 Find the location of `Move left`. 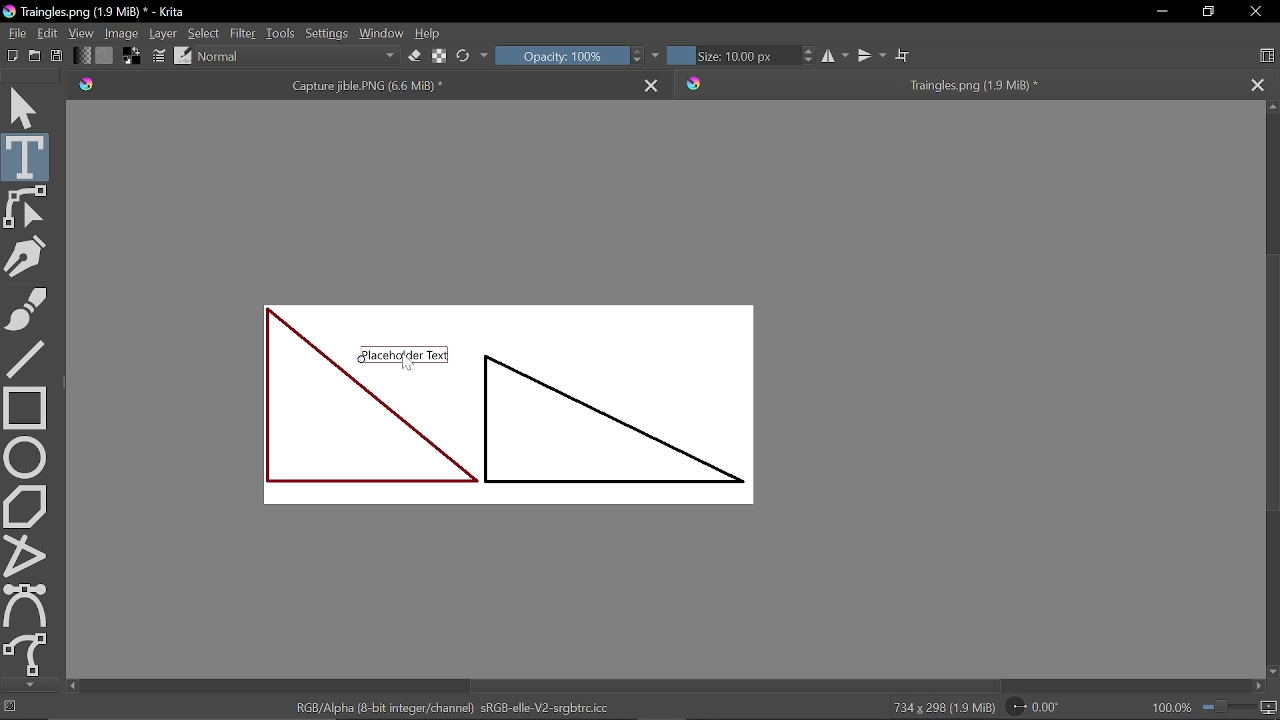

Move left is located at coordinates (72, 687).